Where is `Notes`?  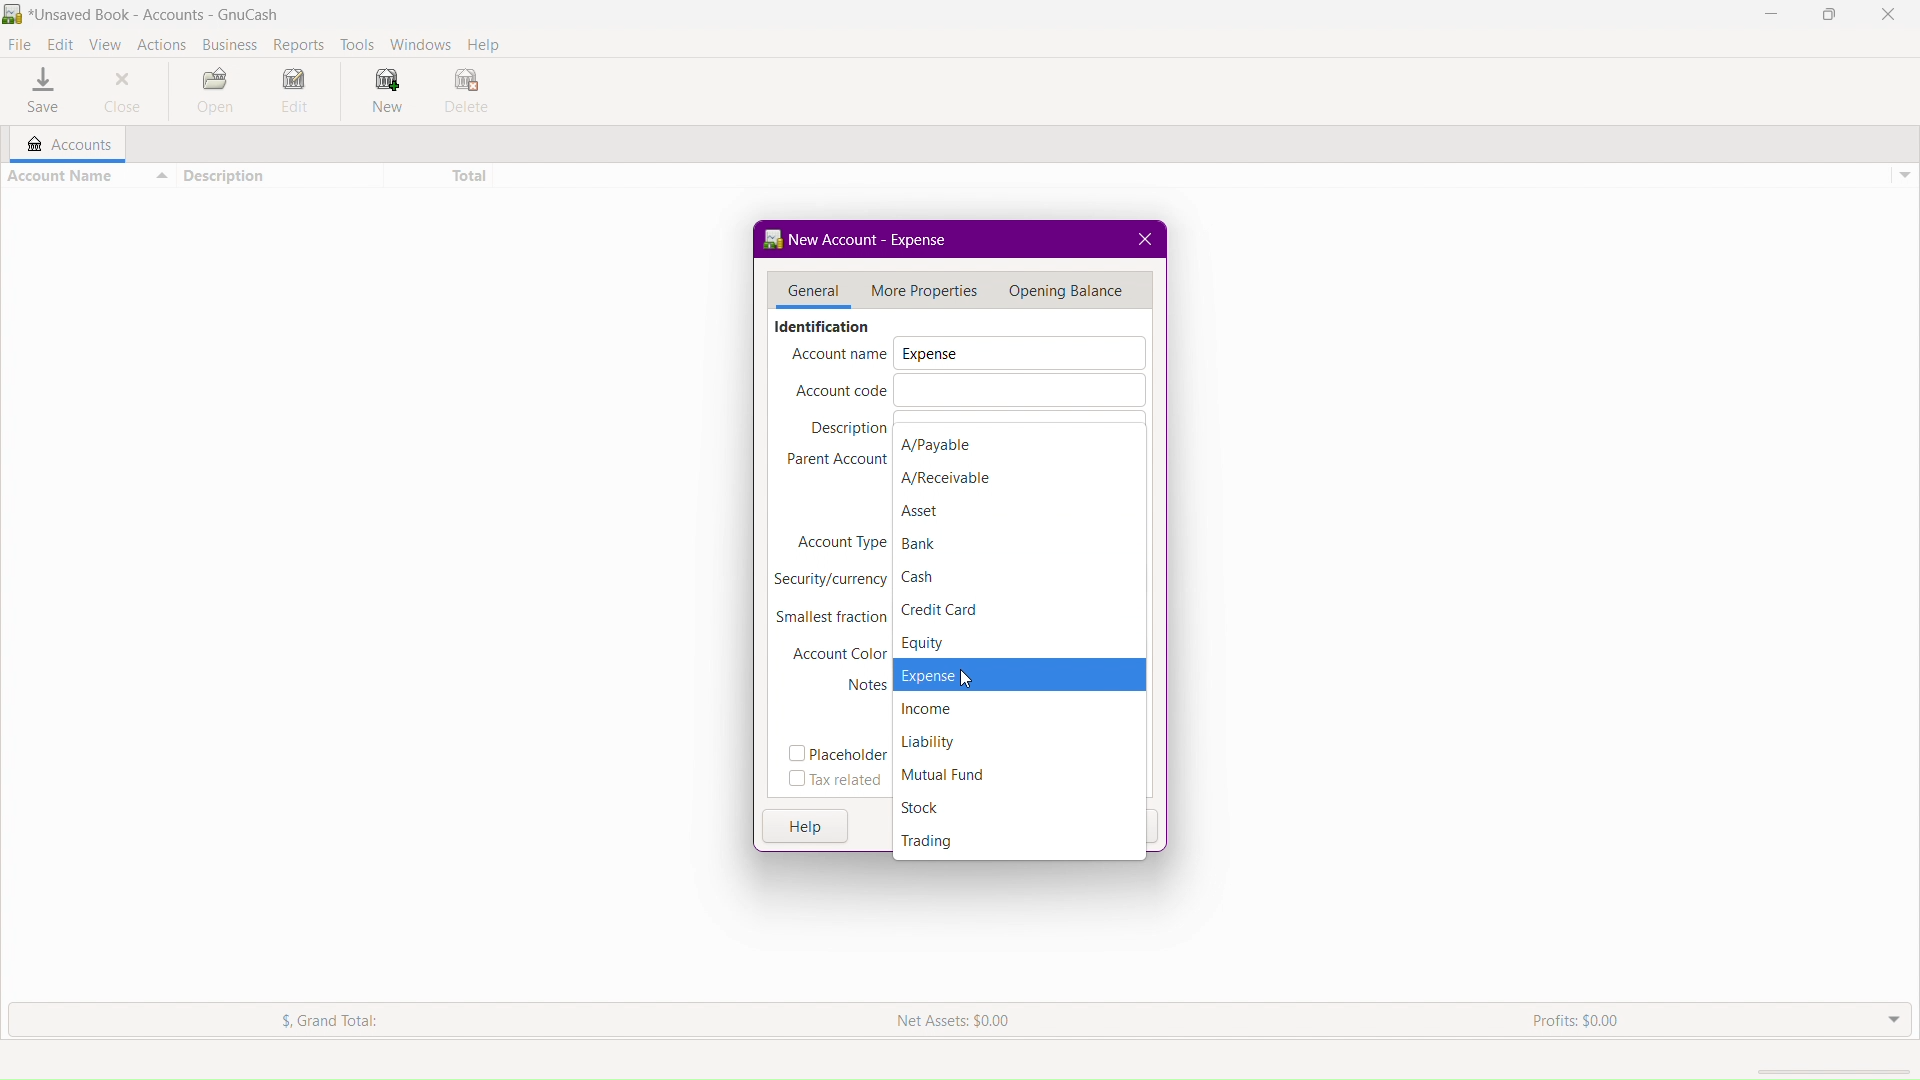
Notes is located at coordinates (860, 690).